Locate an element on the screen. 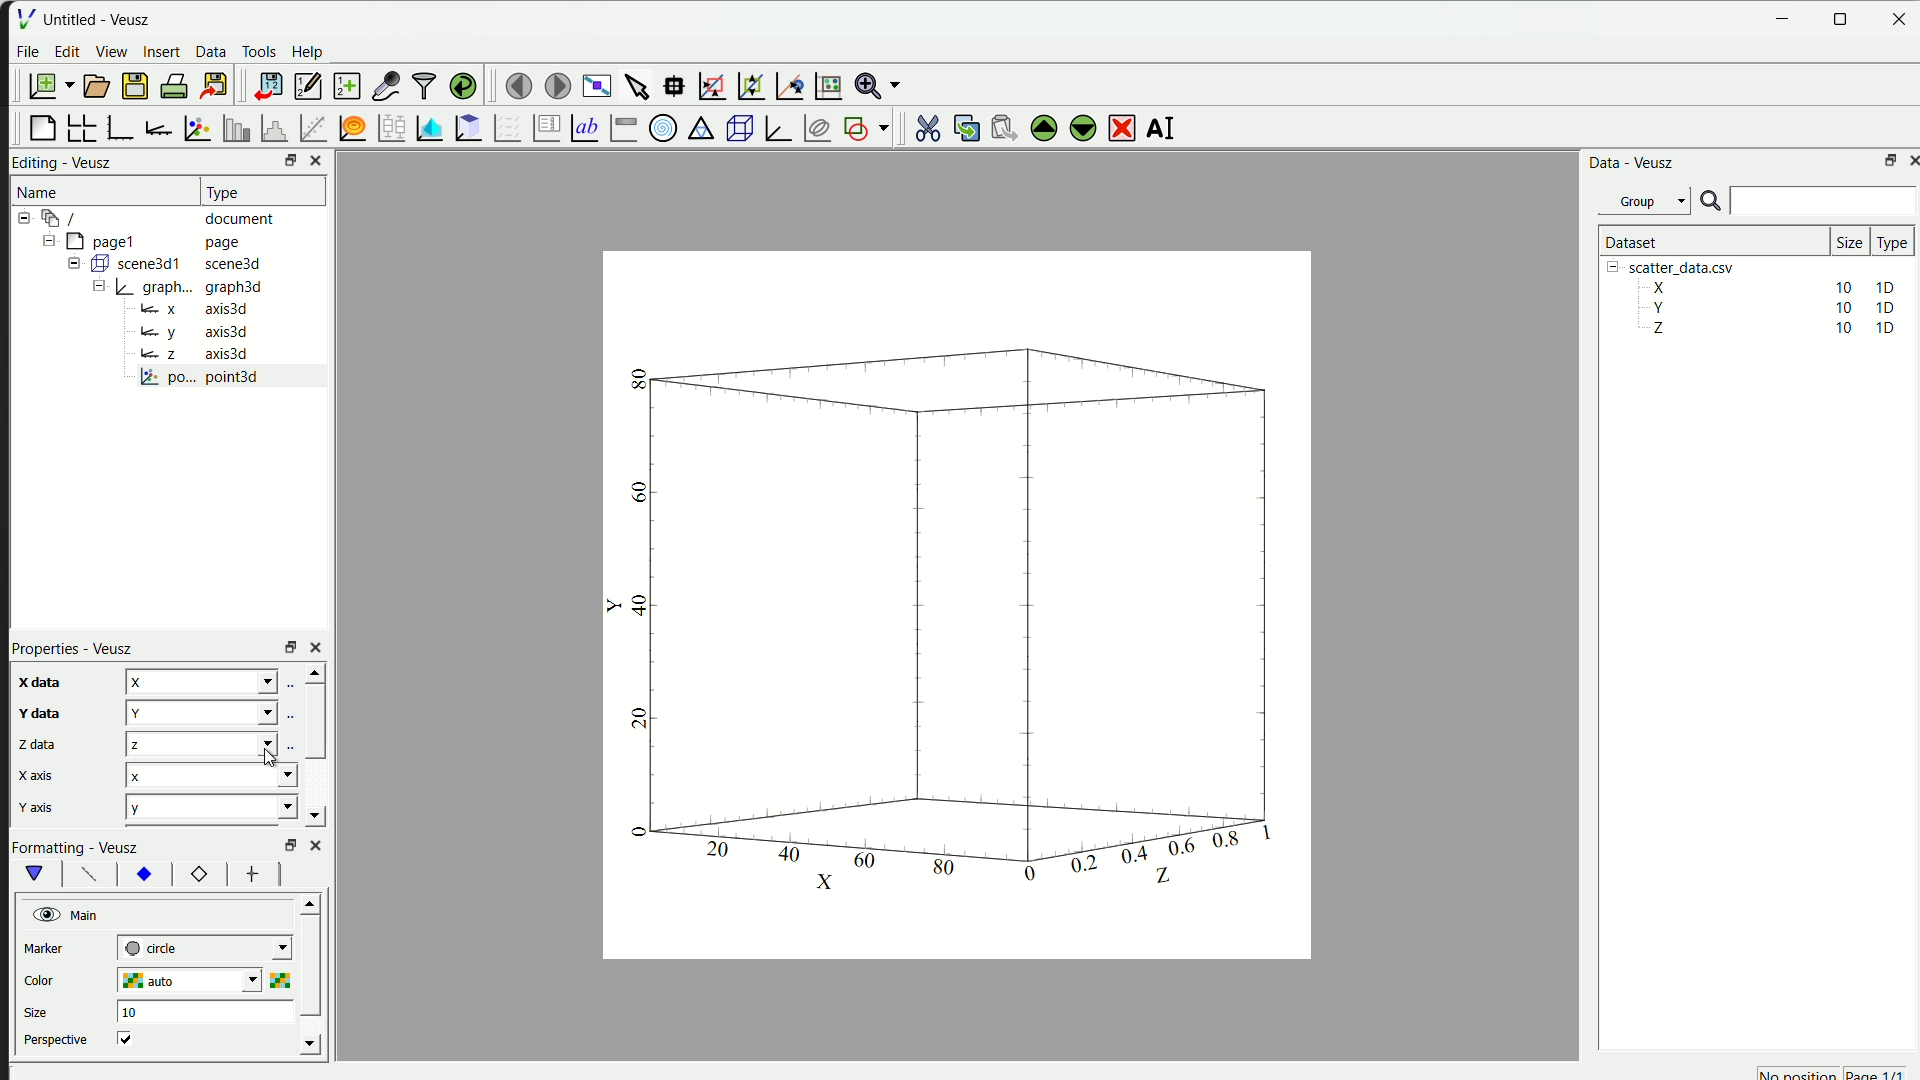 The height and width of the screenshot is (1080, 1920). edit is located at coordinates (66, 51).